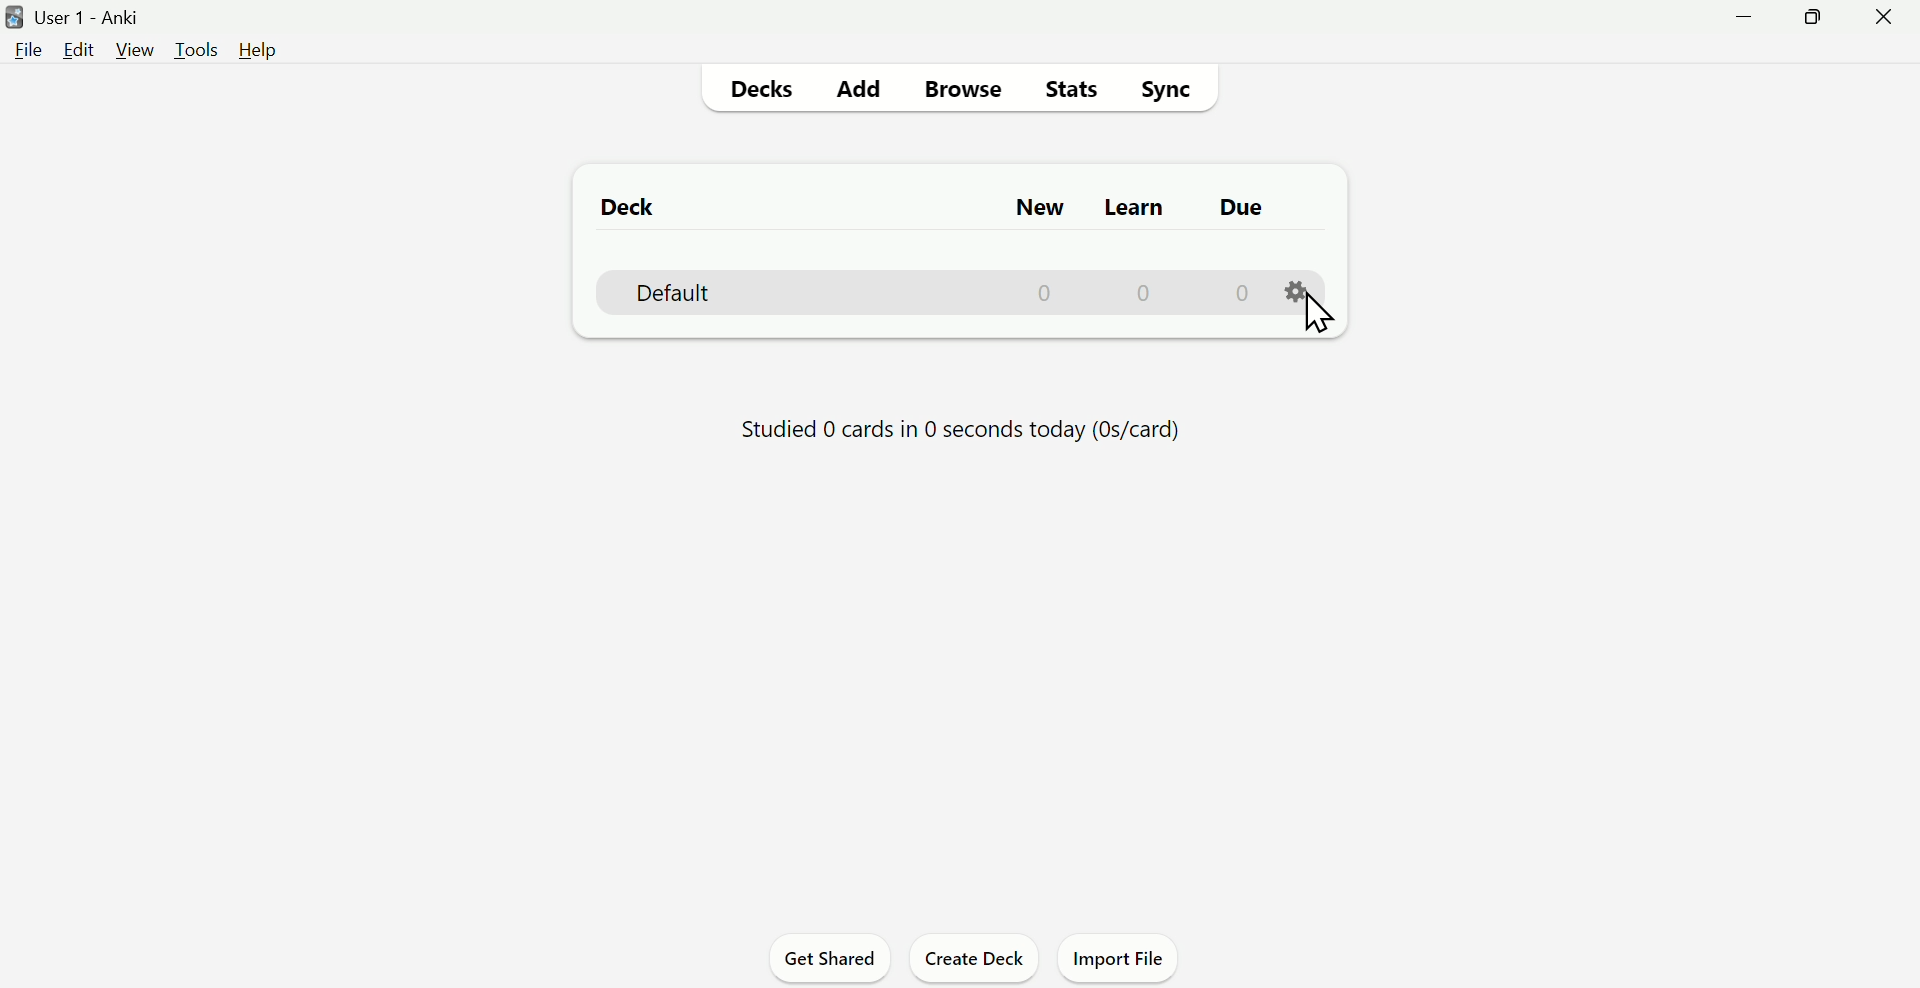 The width and height of the screenshot is (1920, 988). I want to click on Help, so click(255, 50).